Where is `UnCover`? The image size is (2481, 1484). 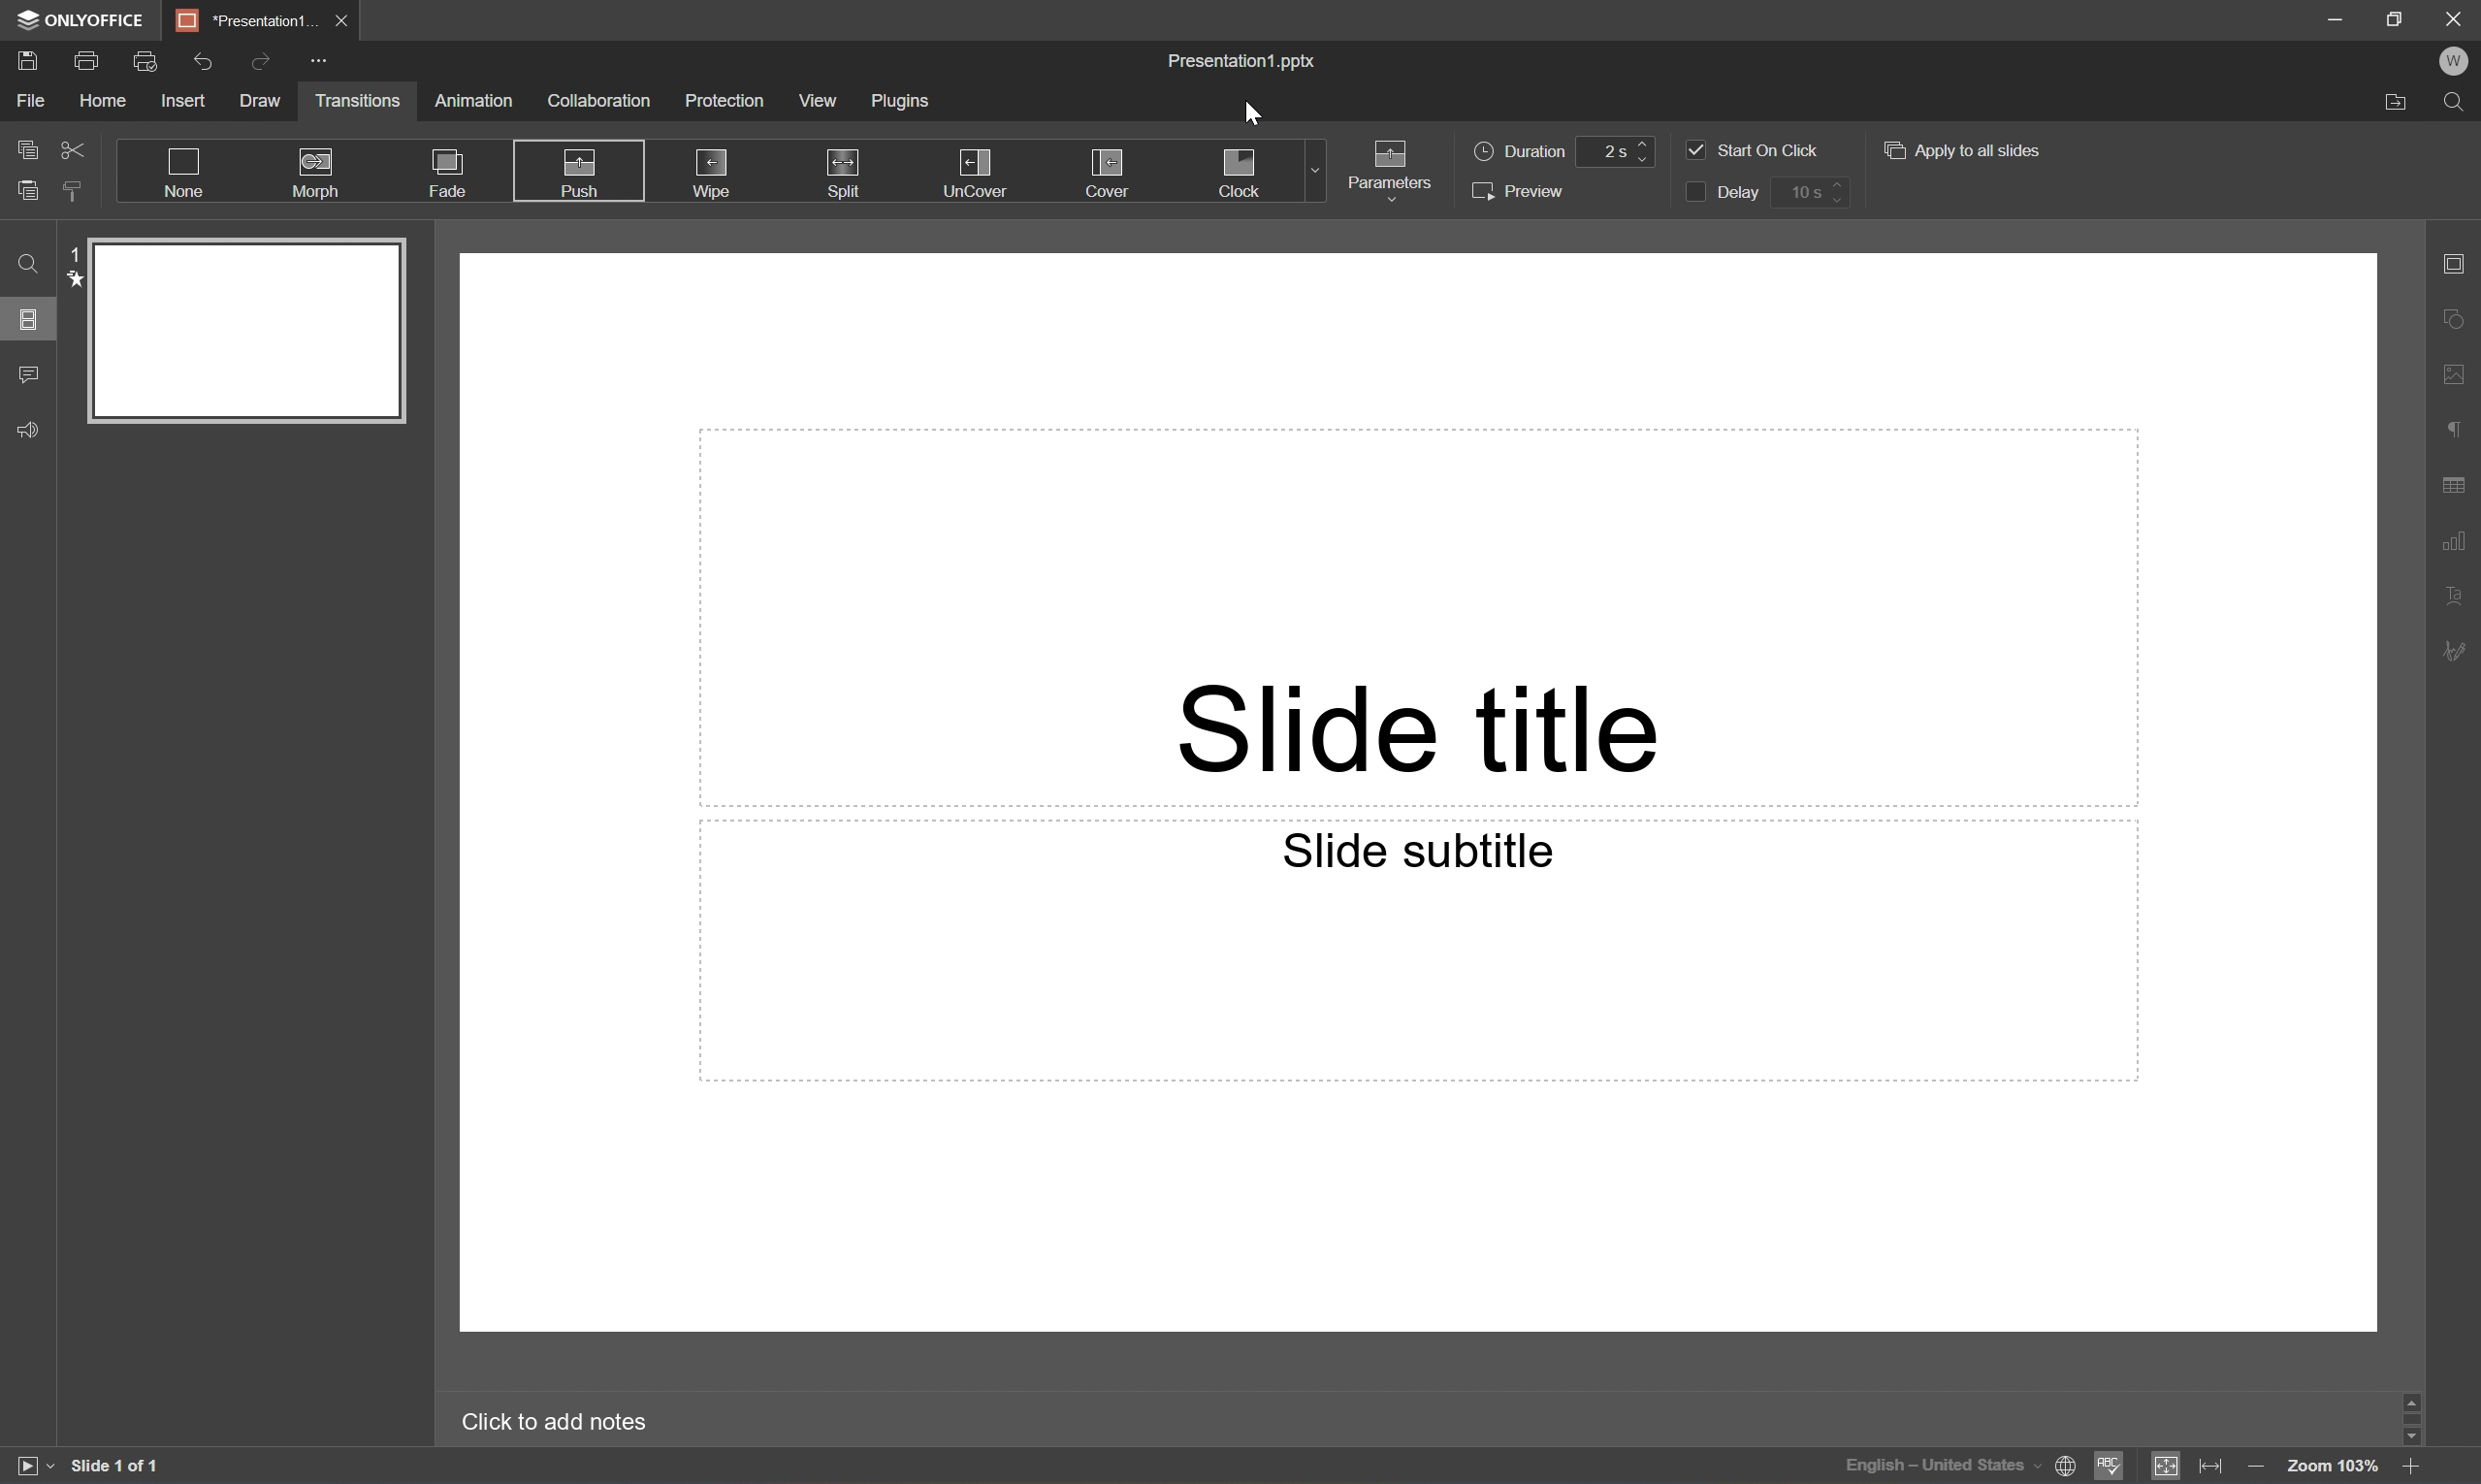
UnCover is located at coordinates (977, 172).